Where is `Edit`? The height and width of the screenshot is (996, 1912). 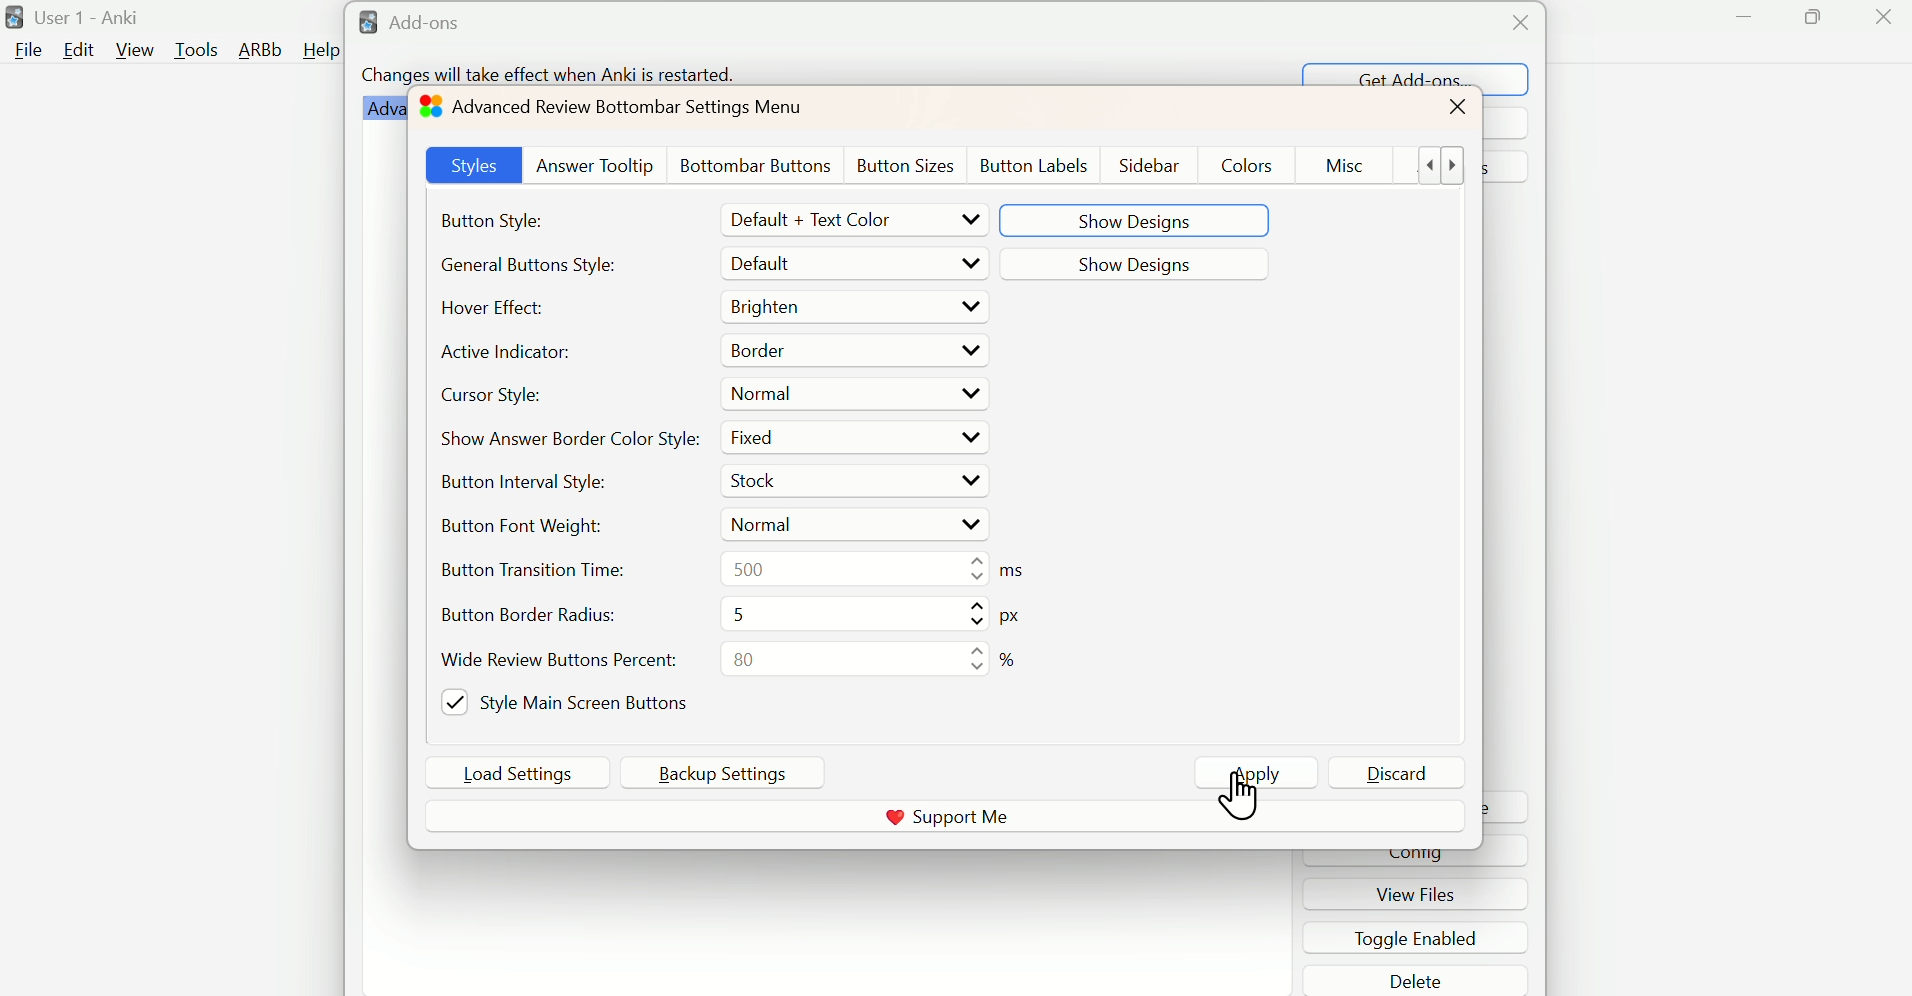
Edit is located at coordinates (77, 51).